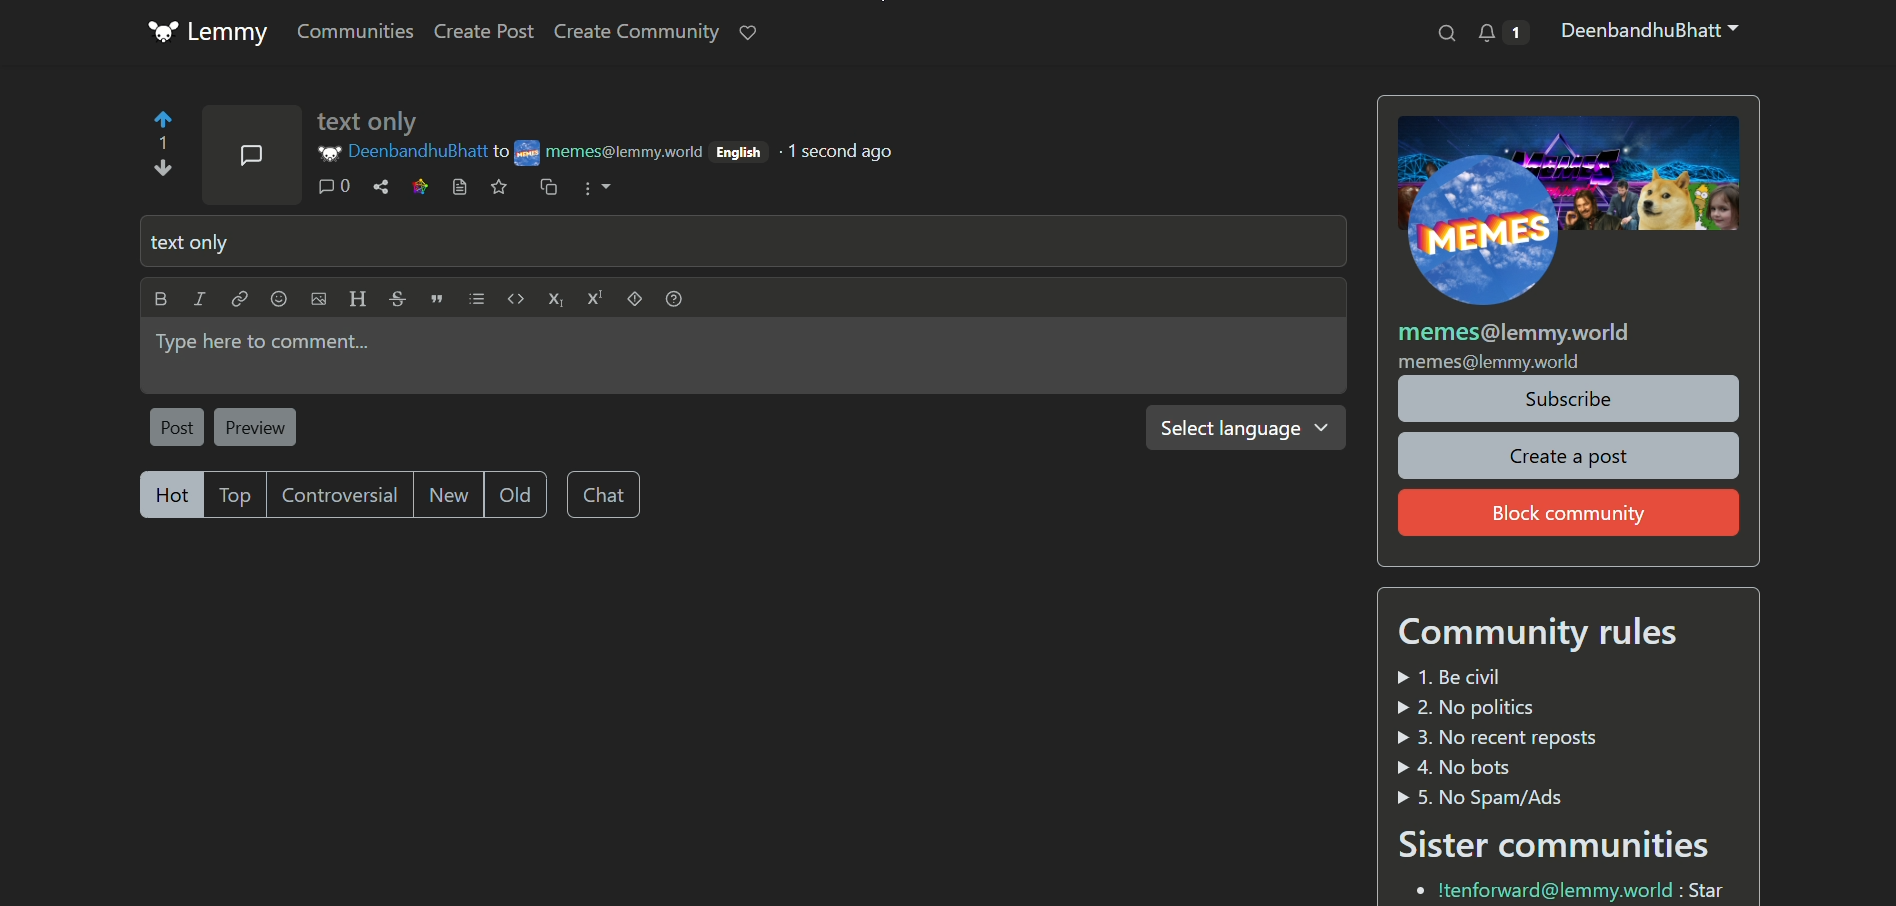 The height and width of the screenshot is (906, 1896). I want to click on text, so click(839, 151).